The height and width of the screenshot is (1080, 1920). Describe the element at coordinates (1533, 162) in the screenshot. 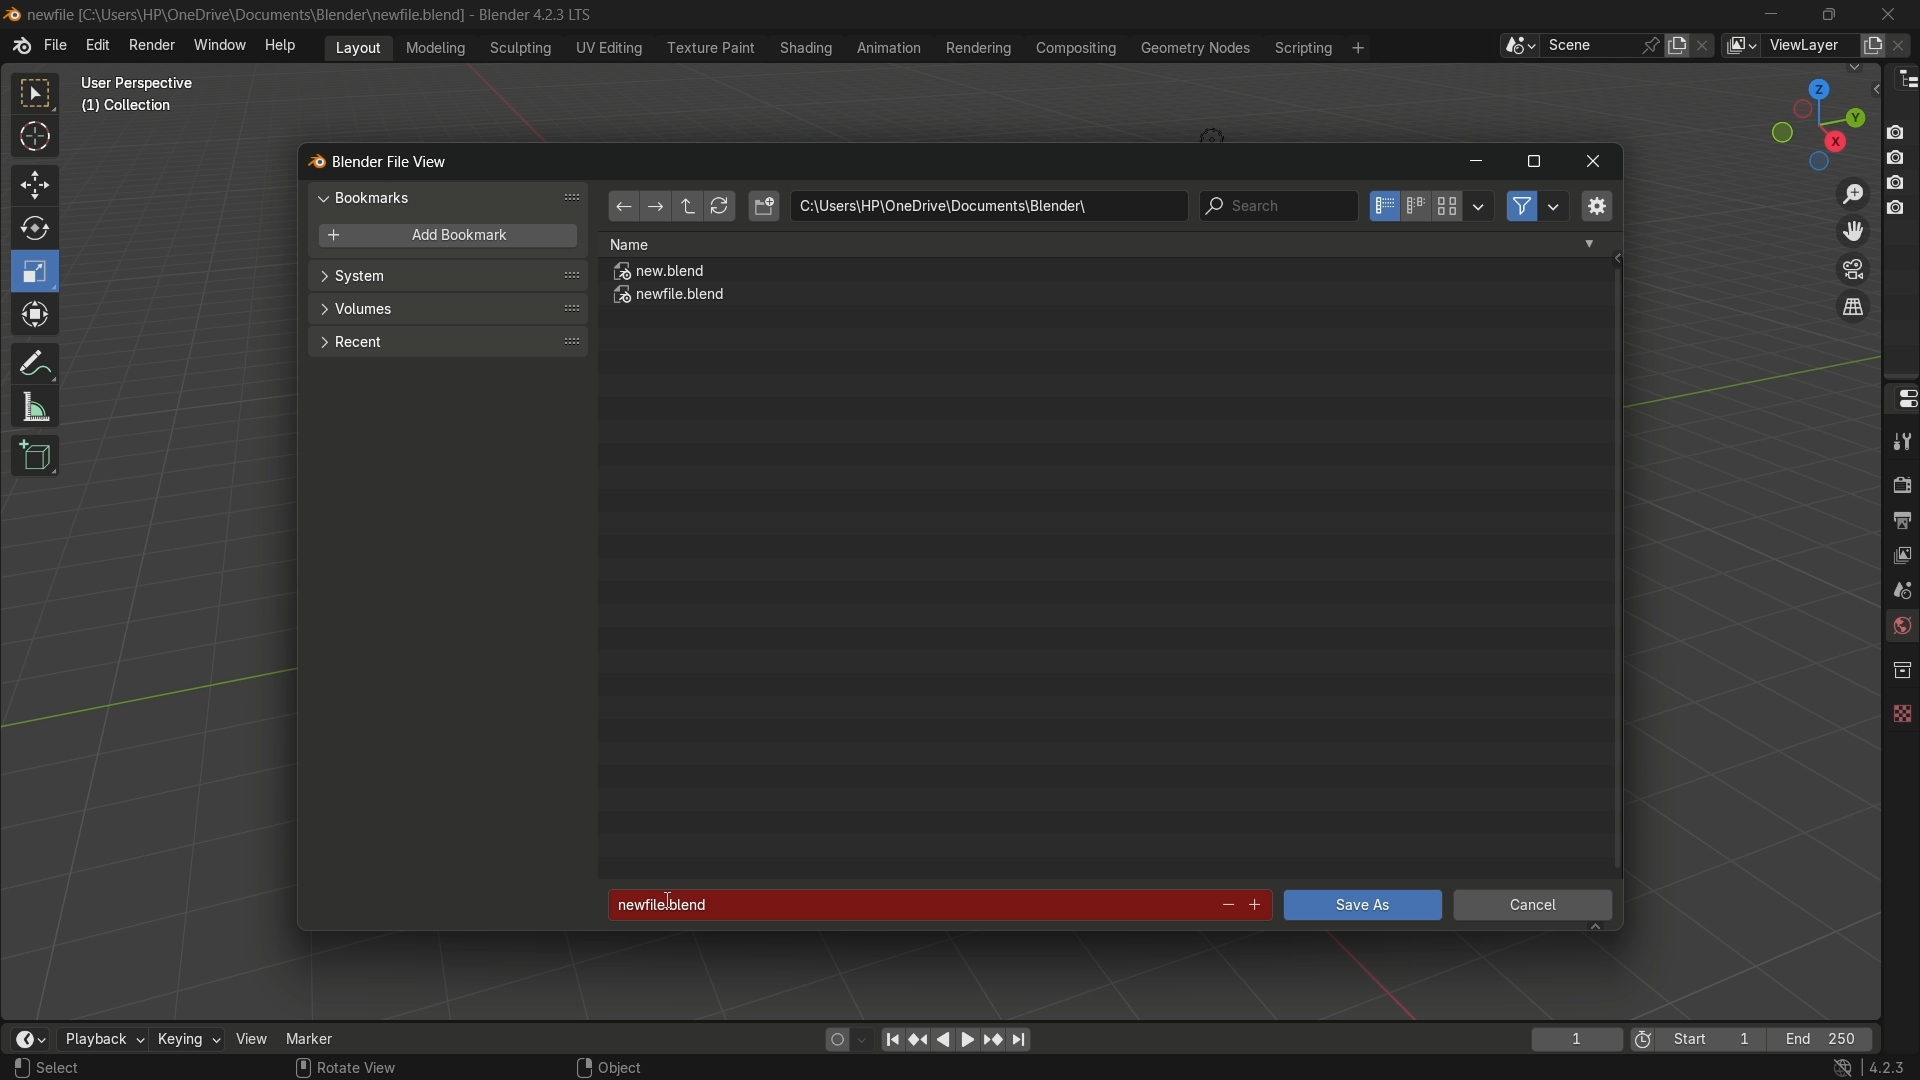

I see `maximize or restore` at that location.